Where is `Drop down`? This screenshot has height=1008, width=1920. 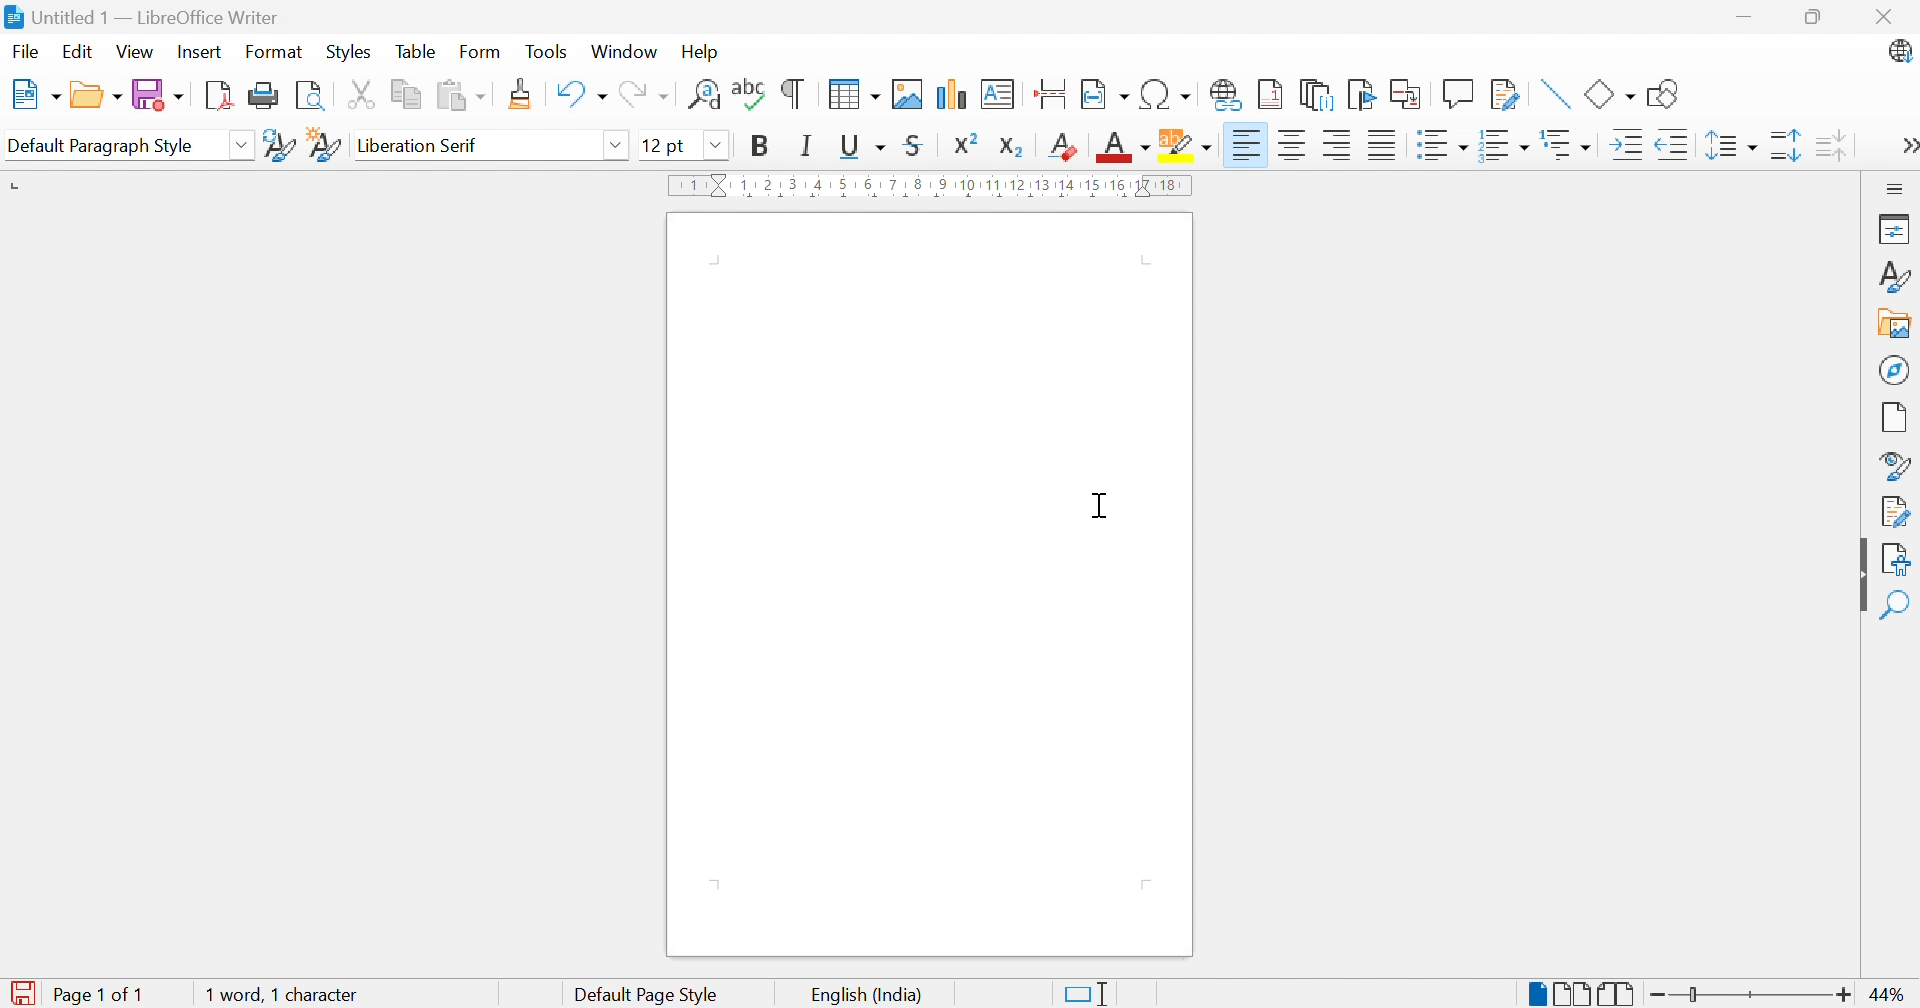 Drop down is located at coordinates (721, 147).